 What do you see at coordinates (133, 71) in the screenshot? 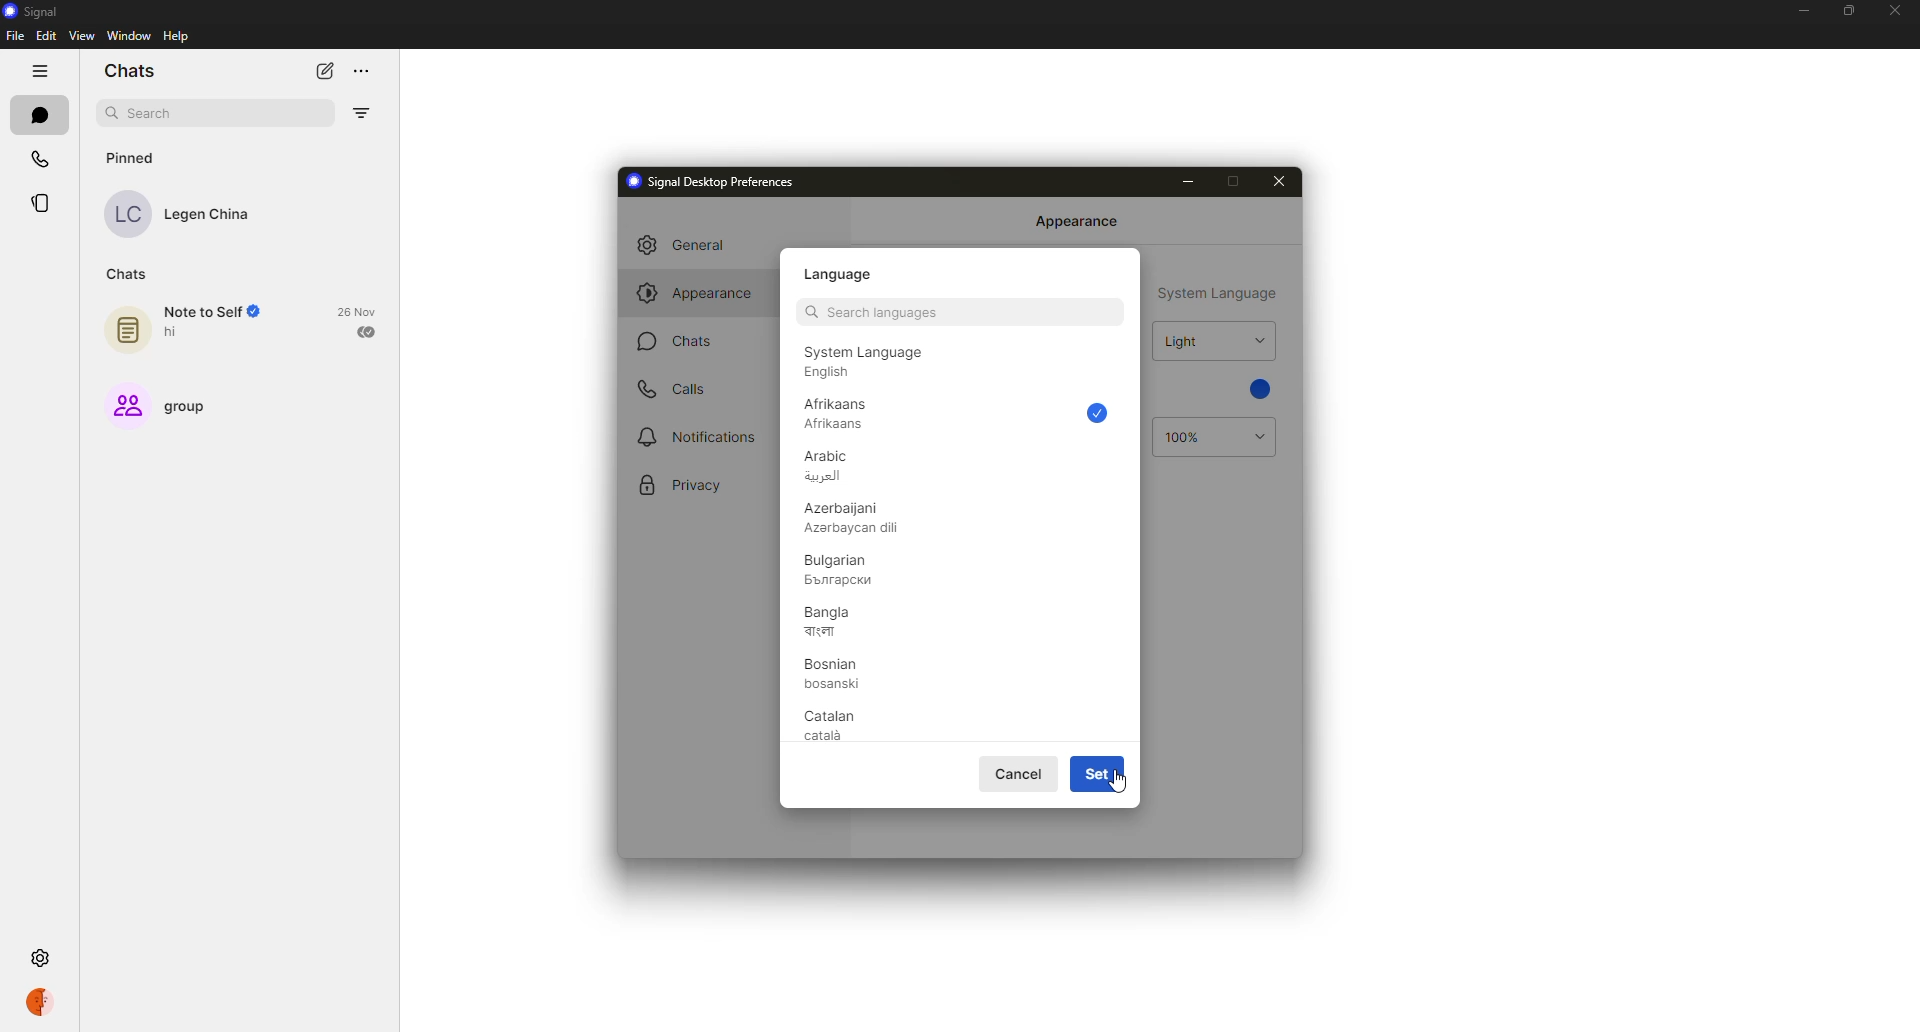
I see `chats` at bounding box center [133, 71].